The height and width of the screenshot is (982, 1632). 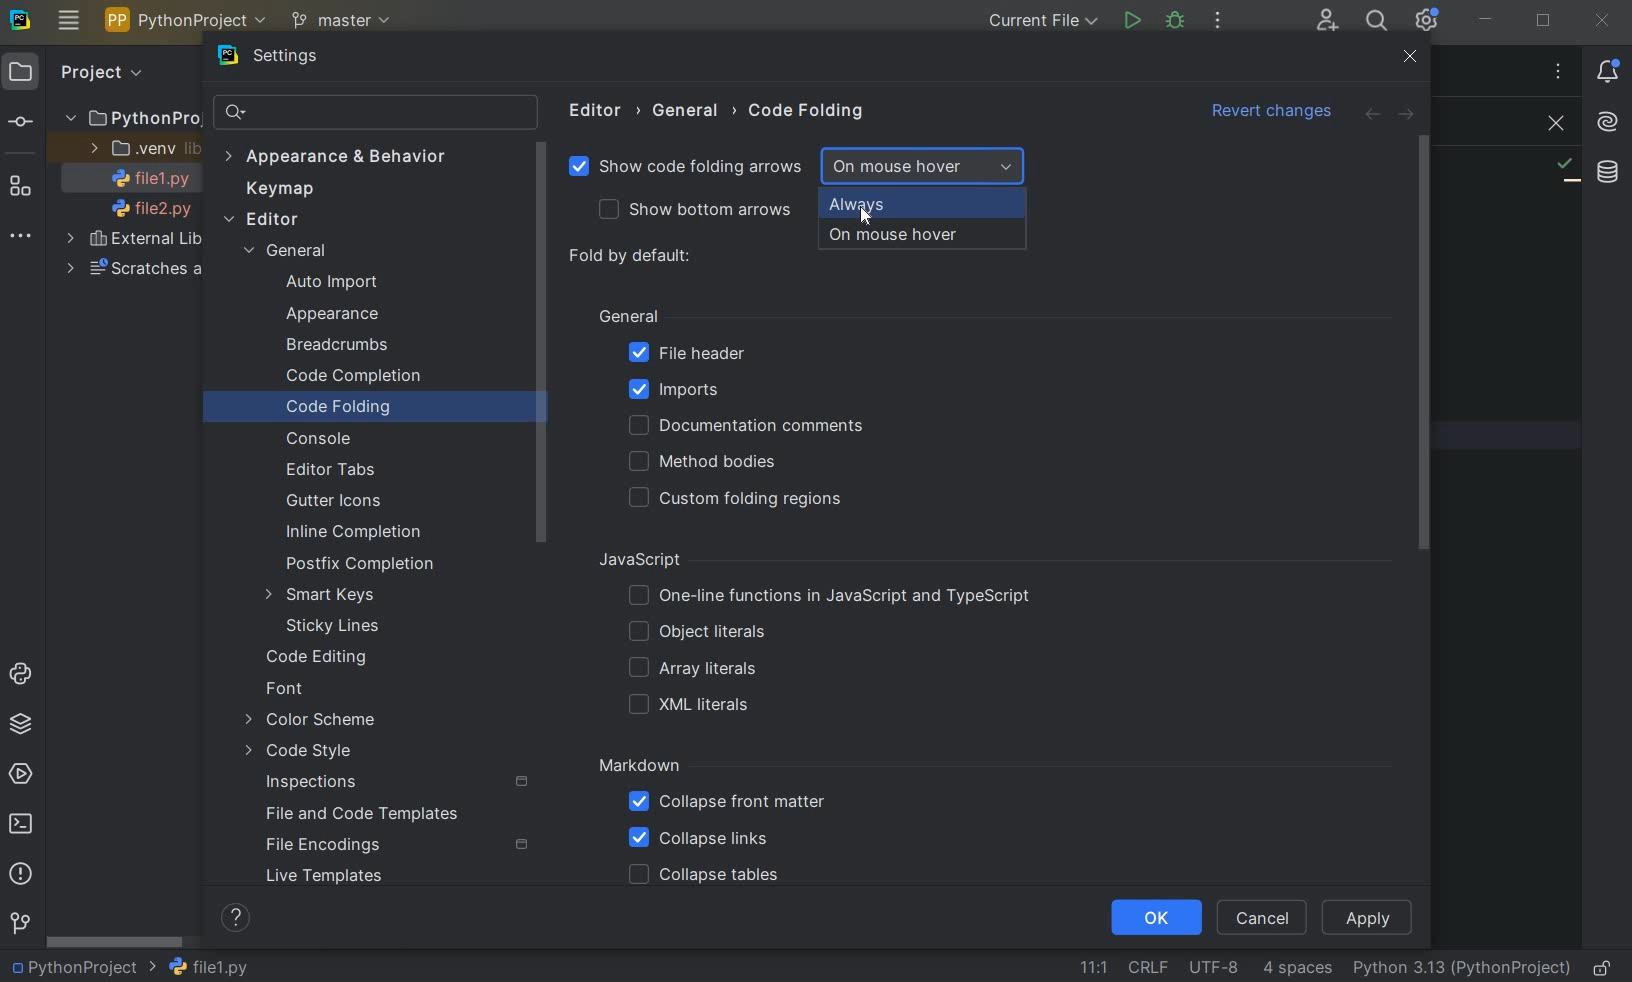 I want to click on PythonProject, so click(x=132, y=119).